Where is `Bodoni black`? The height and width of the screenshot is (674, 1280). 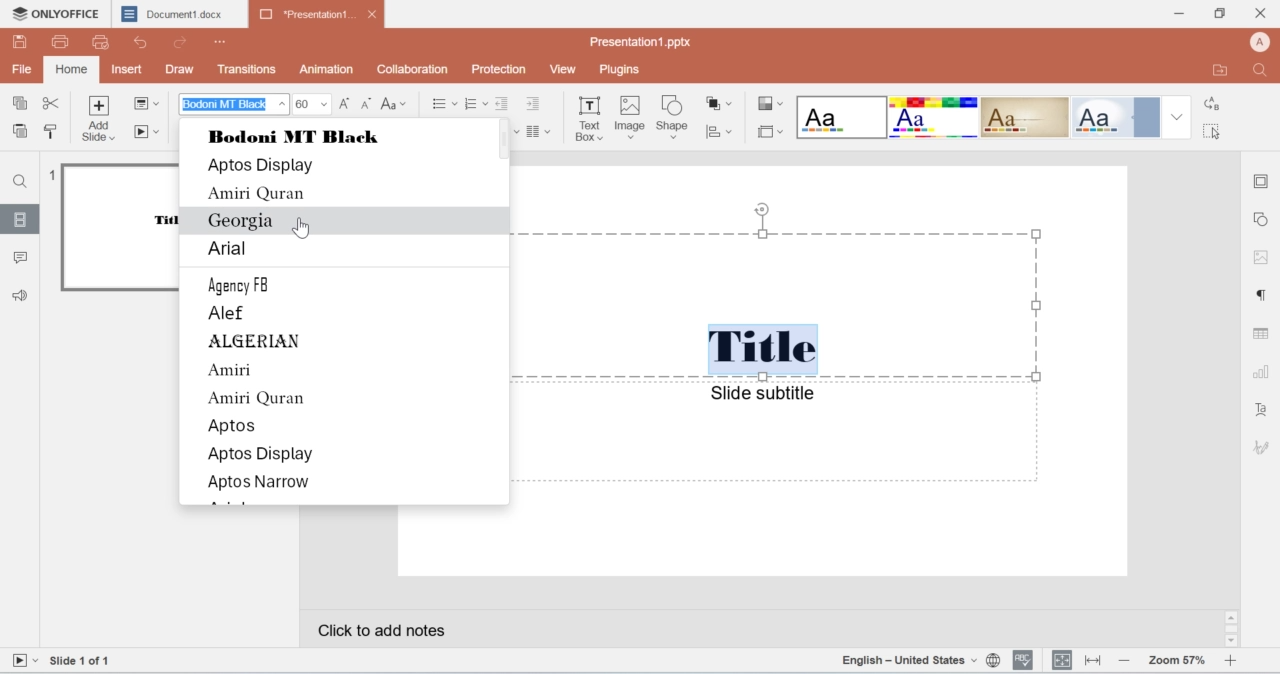 Bodoni black is located at coordinates (304, 138).